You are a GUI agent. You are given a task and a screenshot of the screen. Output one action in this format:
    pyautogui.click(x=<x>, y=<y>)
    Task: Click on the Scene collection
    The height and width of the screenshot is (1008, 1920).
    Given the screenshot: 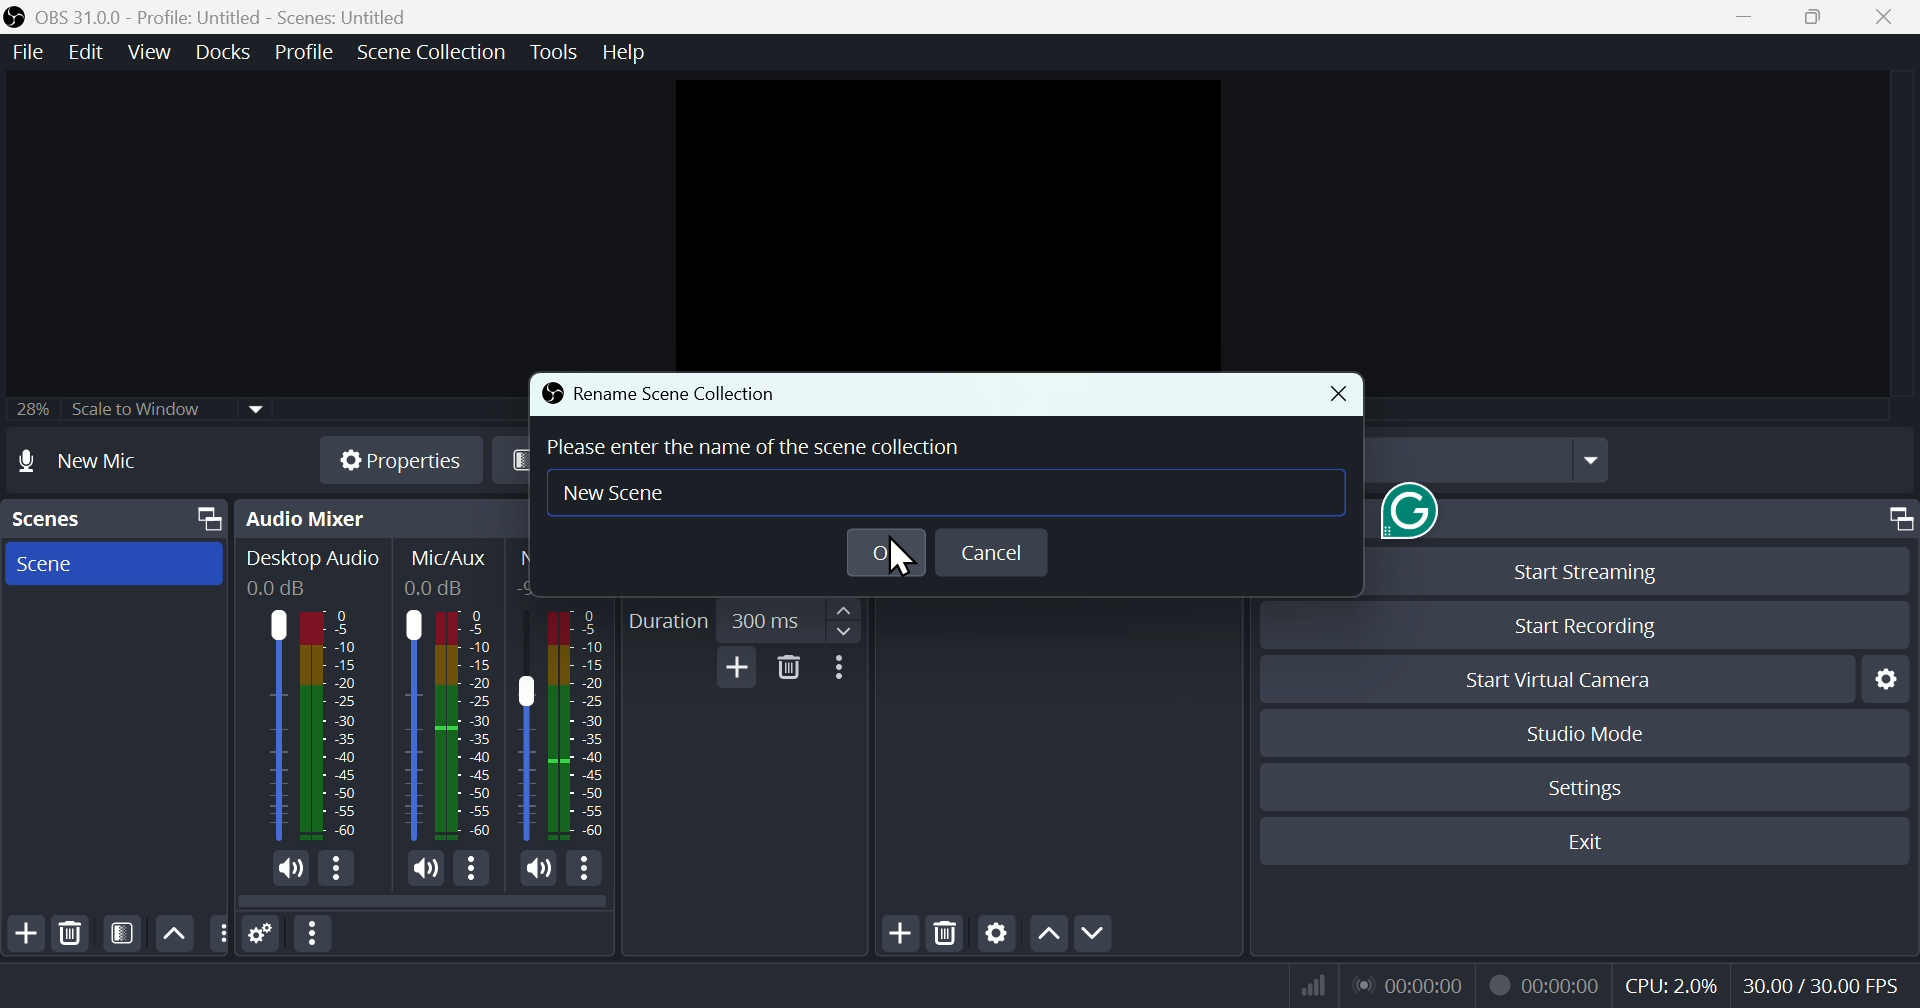 What is the action you would take?
    pyautogui.click(x=435, y=53)
    